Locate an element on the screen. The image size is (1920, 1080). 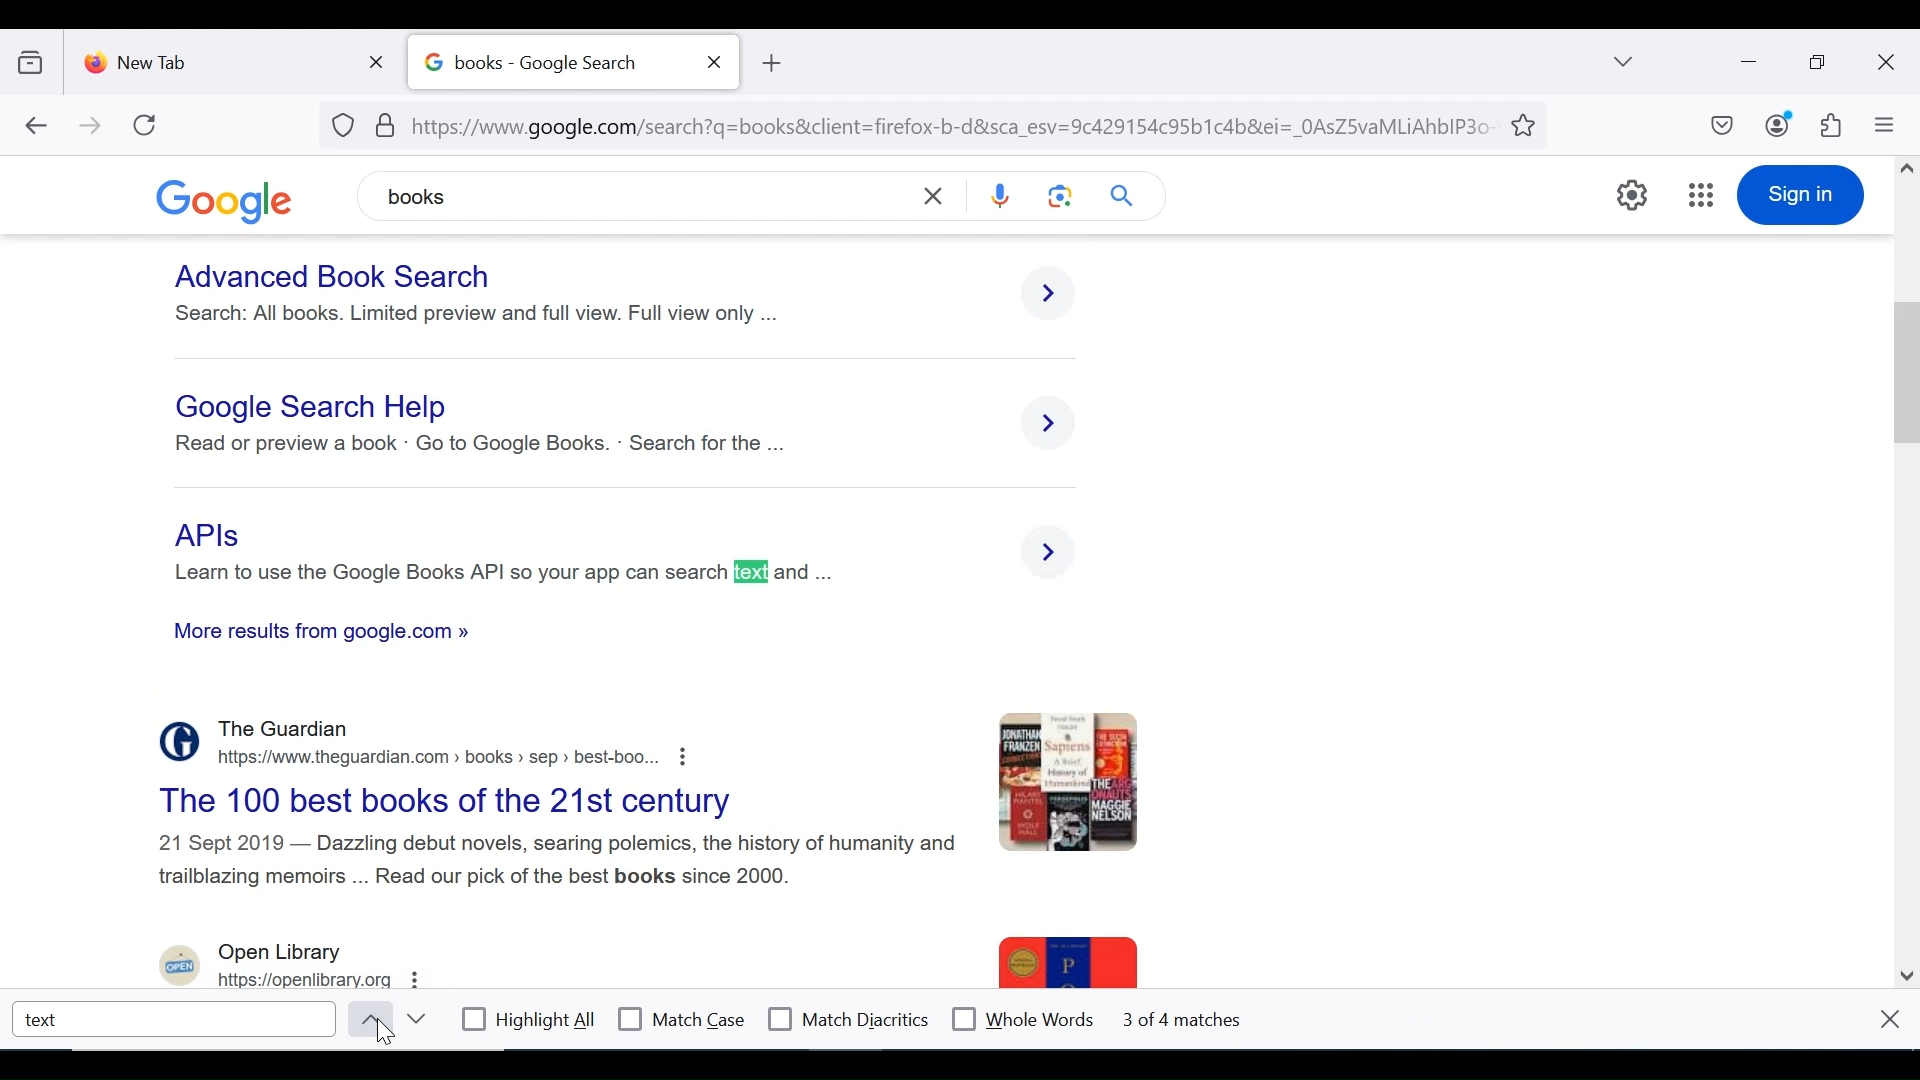
close is located at coordinates (1890, 1018).